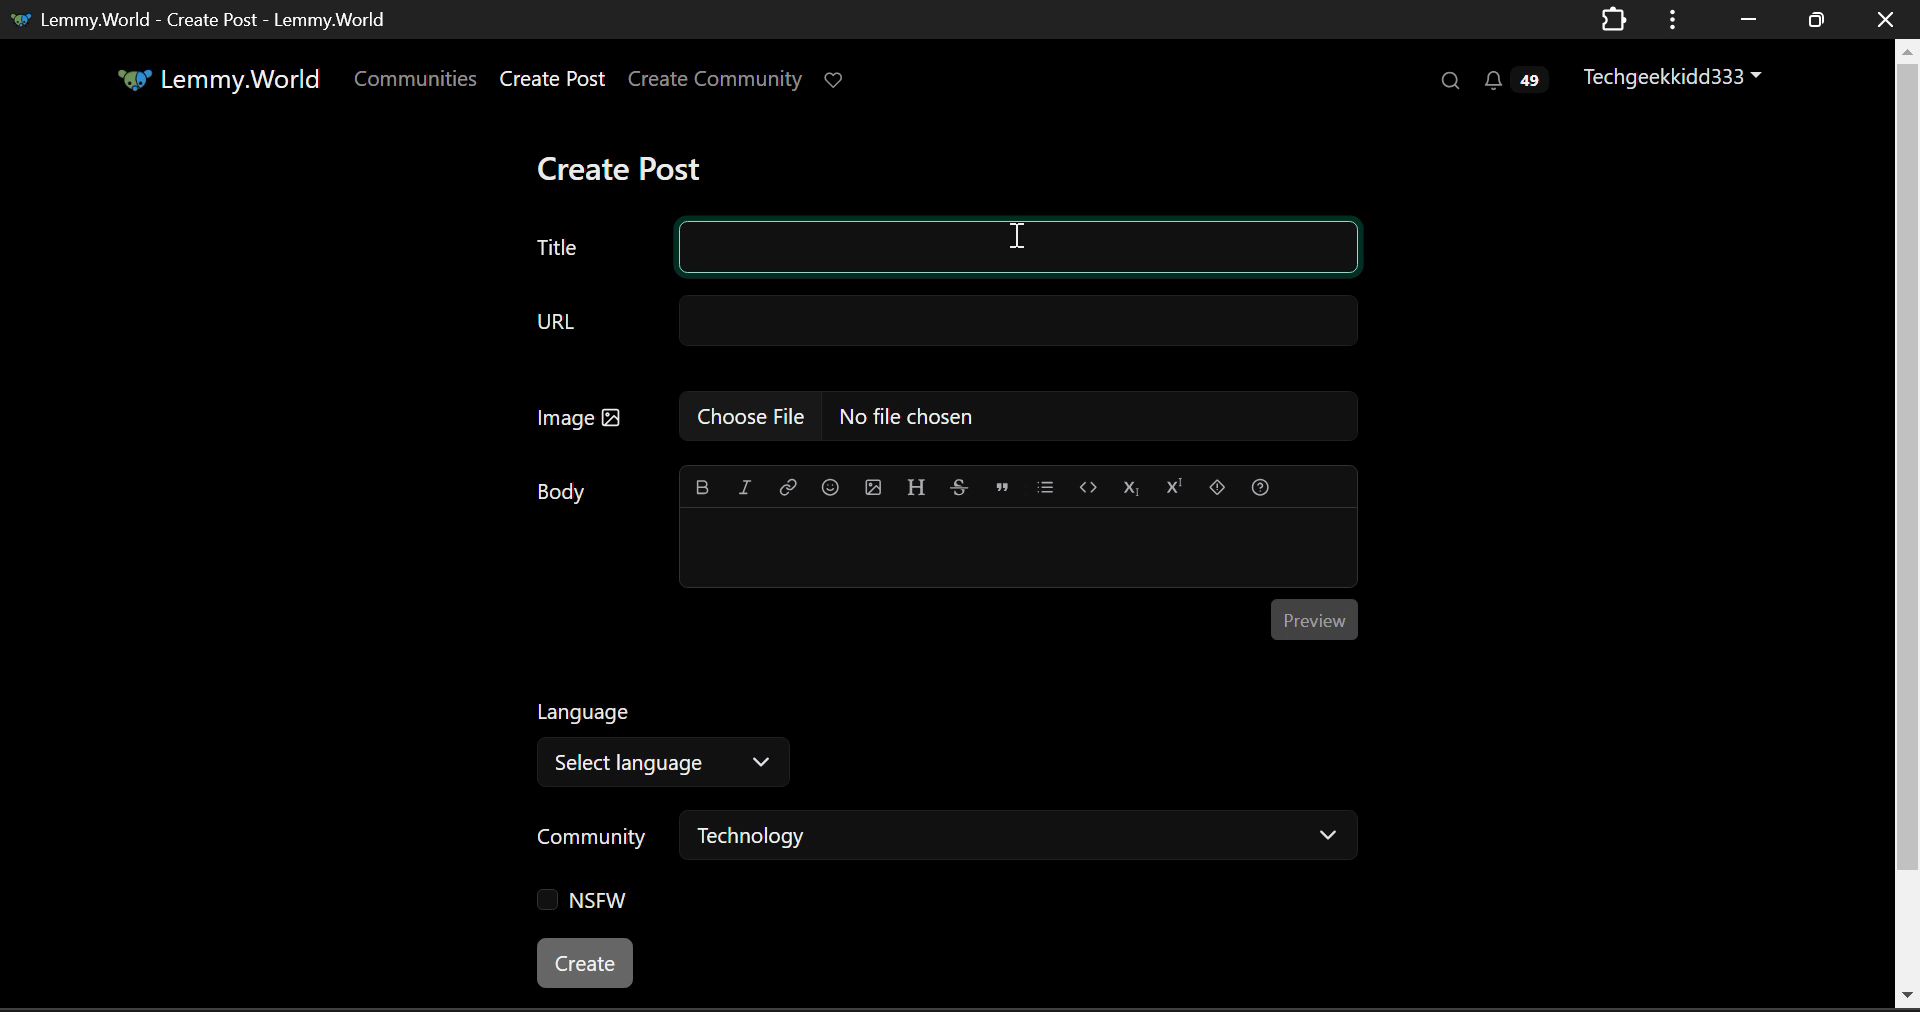 This screenshot has width=1920, height=1012. What do you see at coordinates (559, 243) in the screenshot?
I see `Post Title Textbox Field` at bounding box center [559, 243].